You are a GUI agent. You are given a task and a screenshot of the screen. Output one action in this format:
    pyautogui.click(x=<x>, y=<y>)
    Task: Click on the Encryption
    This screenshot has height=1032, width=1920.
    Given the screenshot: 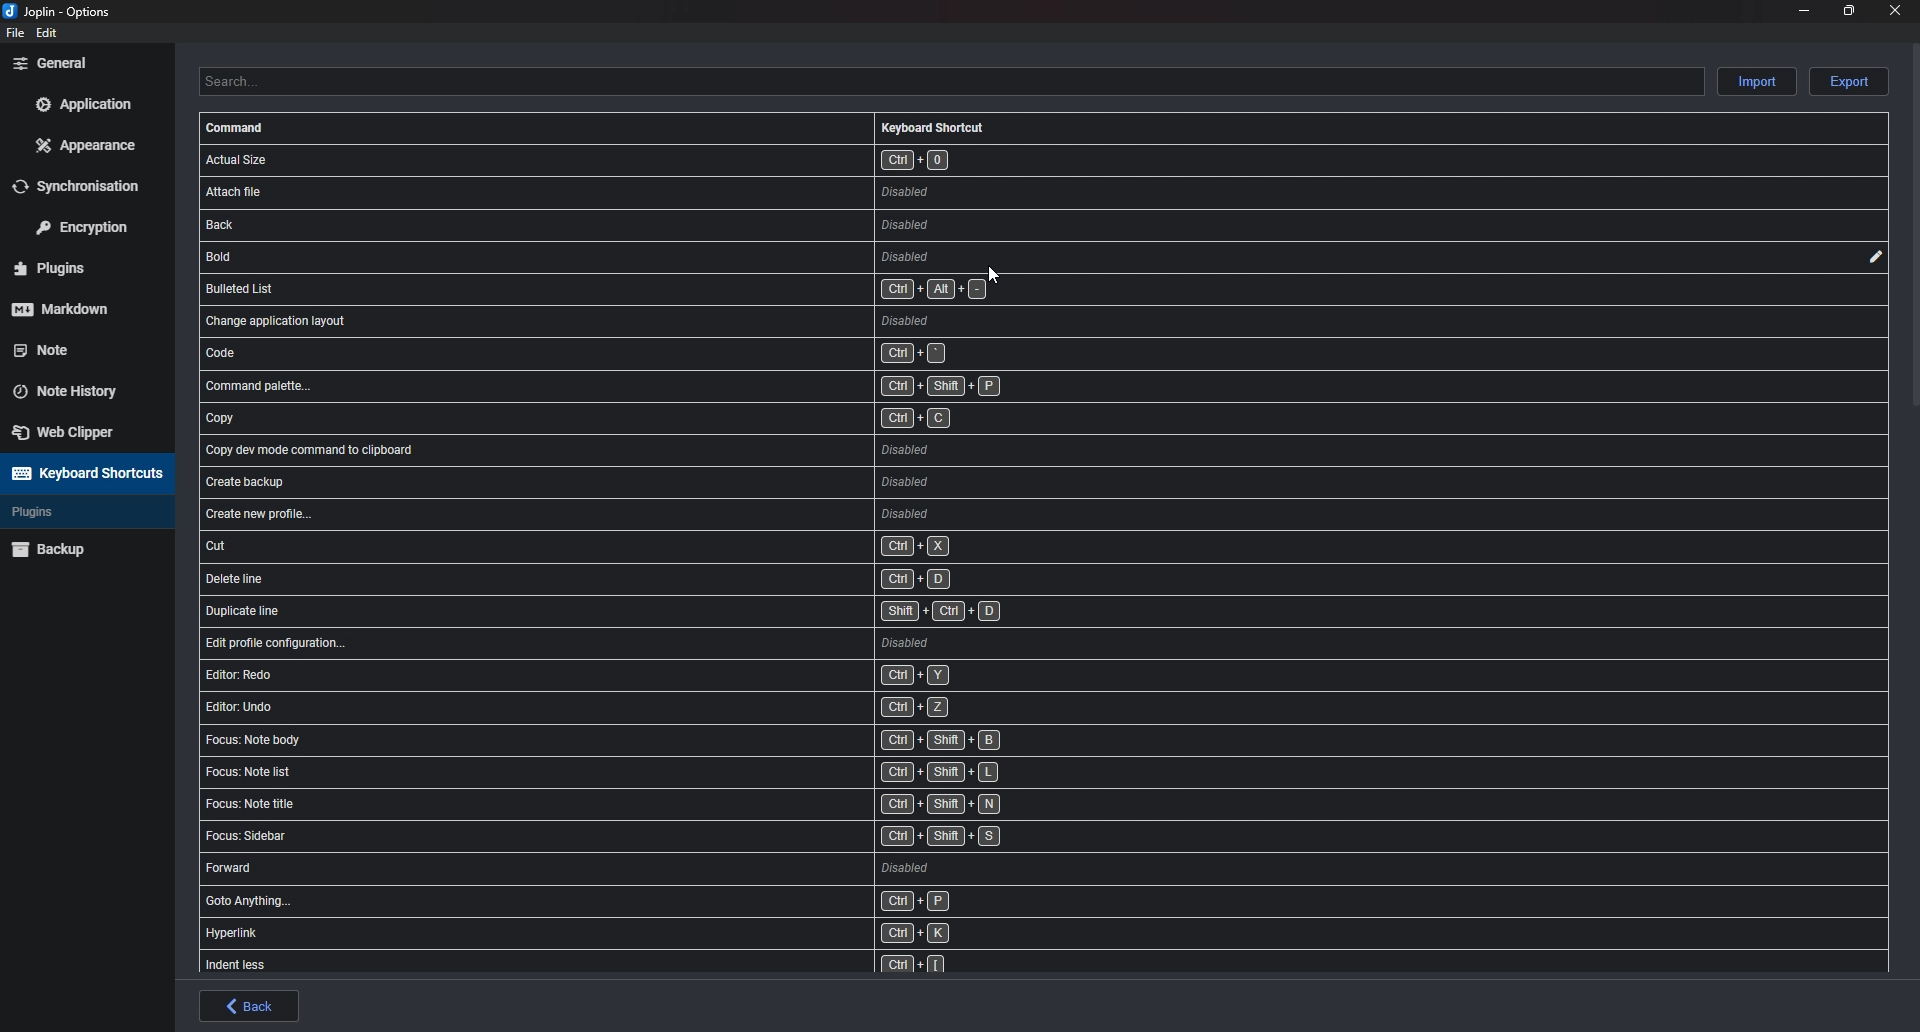 What is the action you would take?
    pyautogui.click(x=89, y=225)
    